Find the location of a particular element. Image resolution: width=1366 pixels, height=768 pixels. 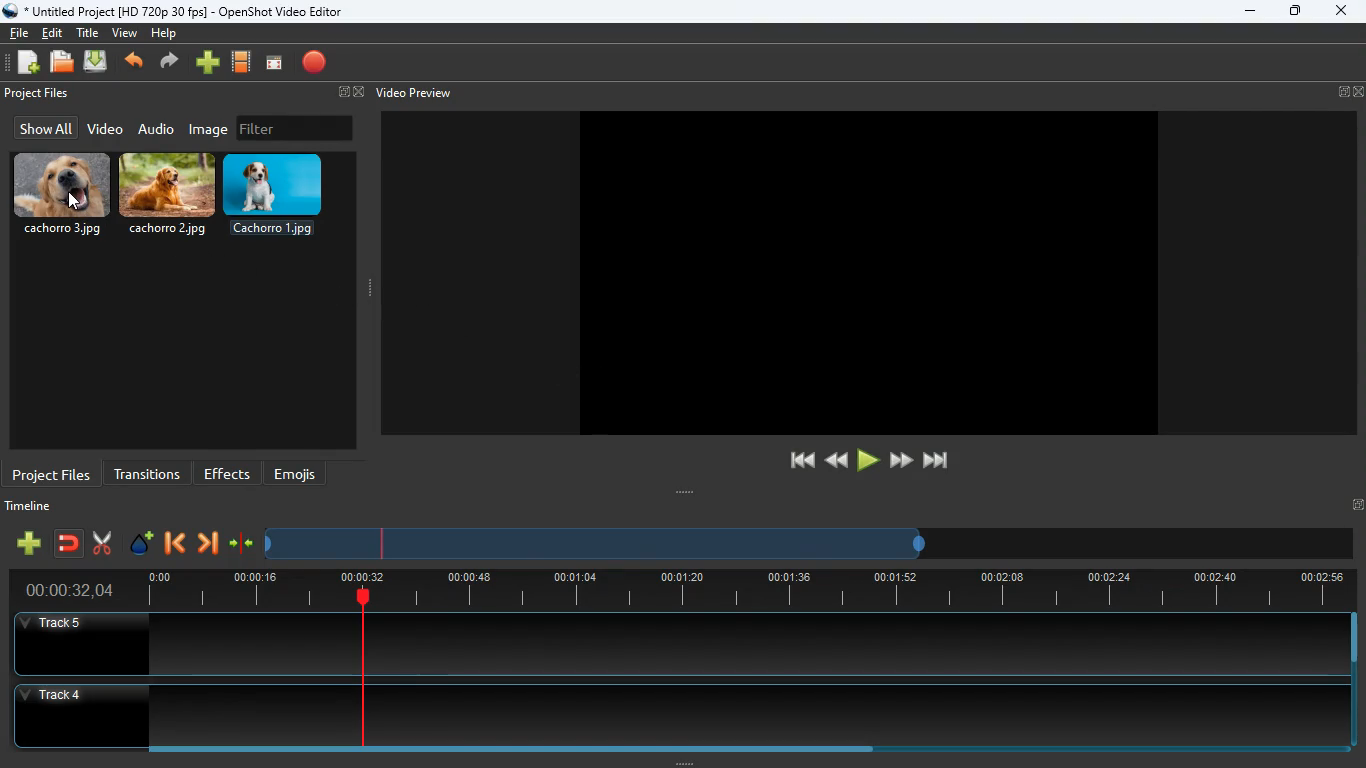

transitions is located at coordinates (147, 472).